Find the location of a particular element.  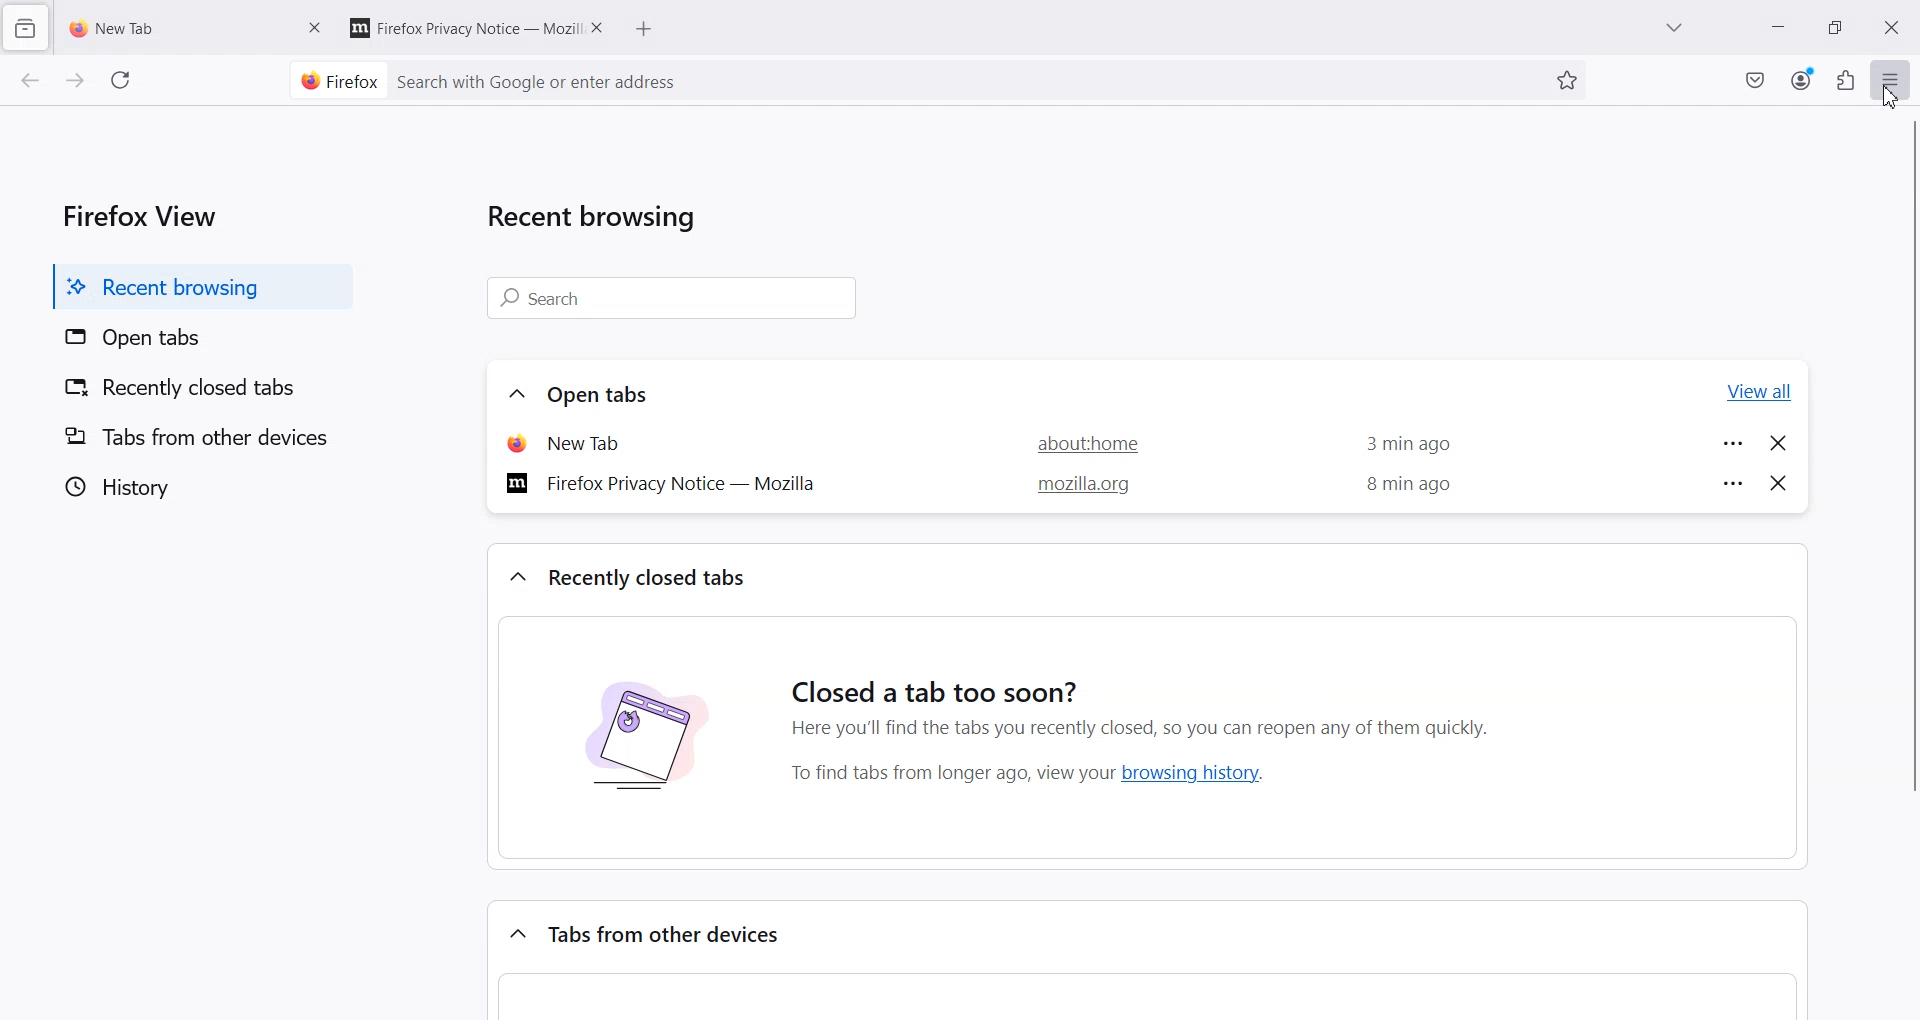

To find tabs from longer ago, view your is located at coordinates (947, 774).